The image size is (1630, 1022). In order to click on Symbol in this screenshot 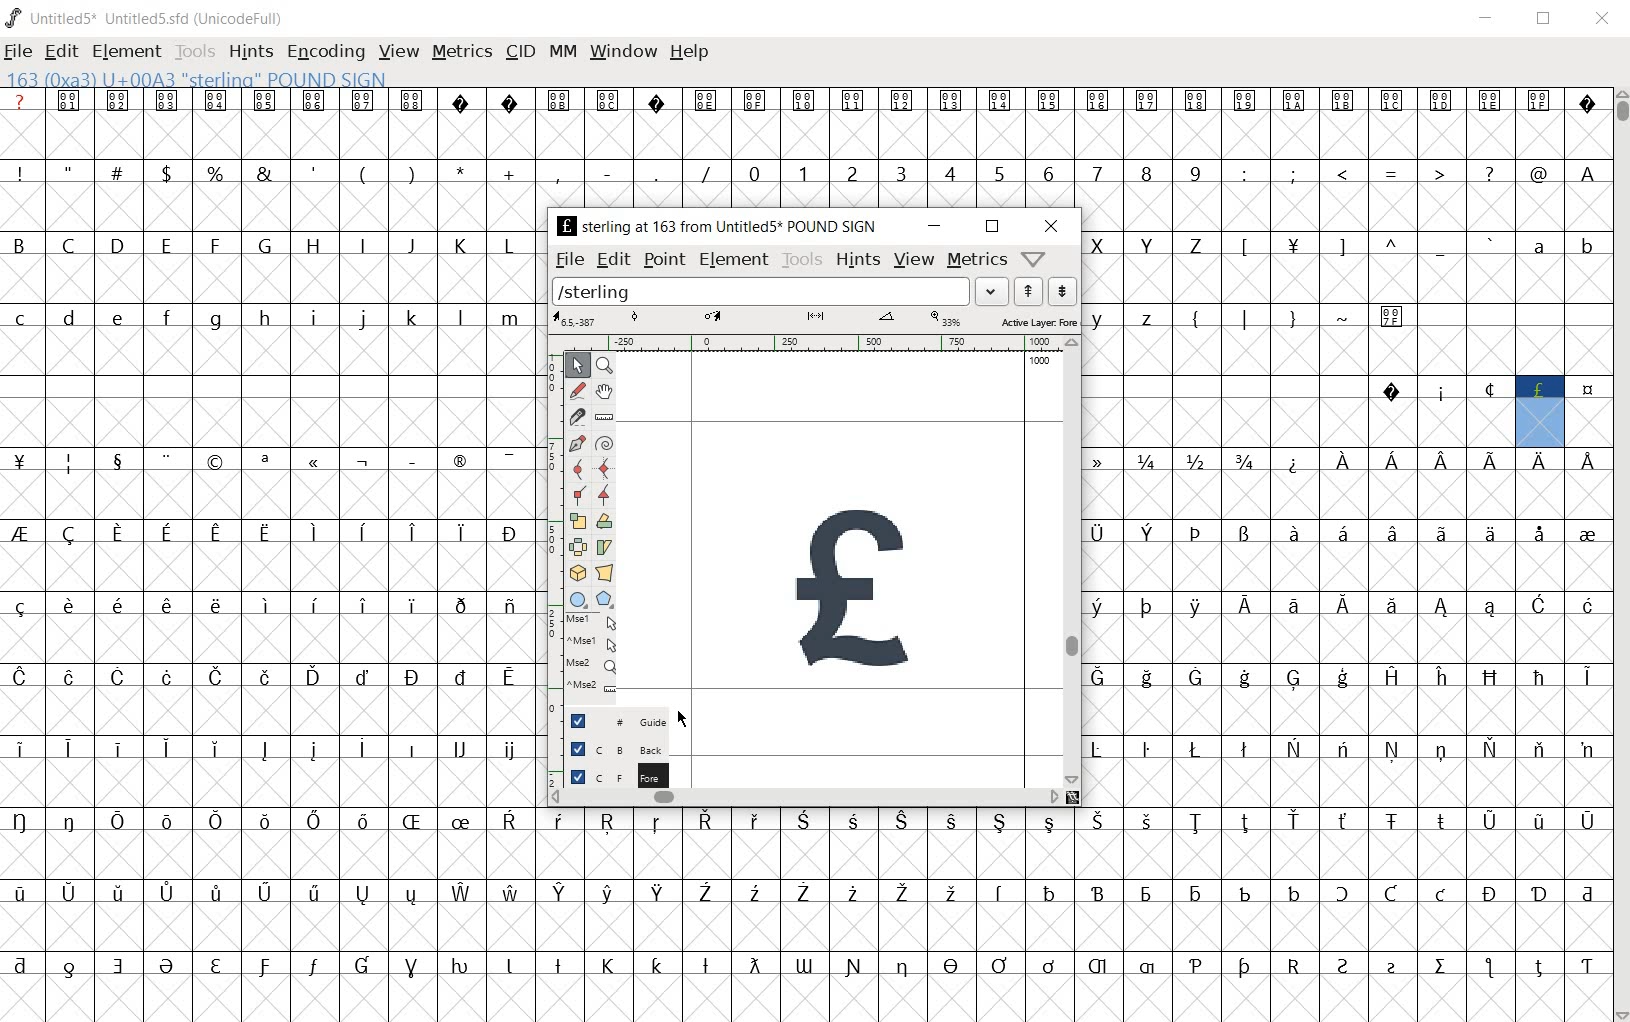, I will do `click(1491, 748)`.